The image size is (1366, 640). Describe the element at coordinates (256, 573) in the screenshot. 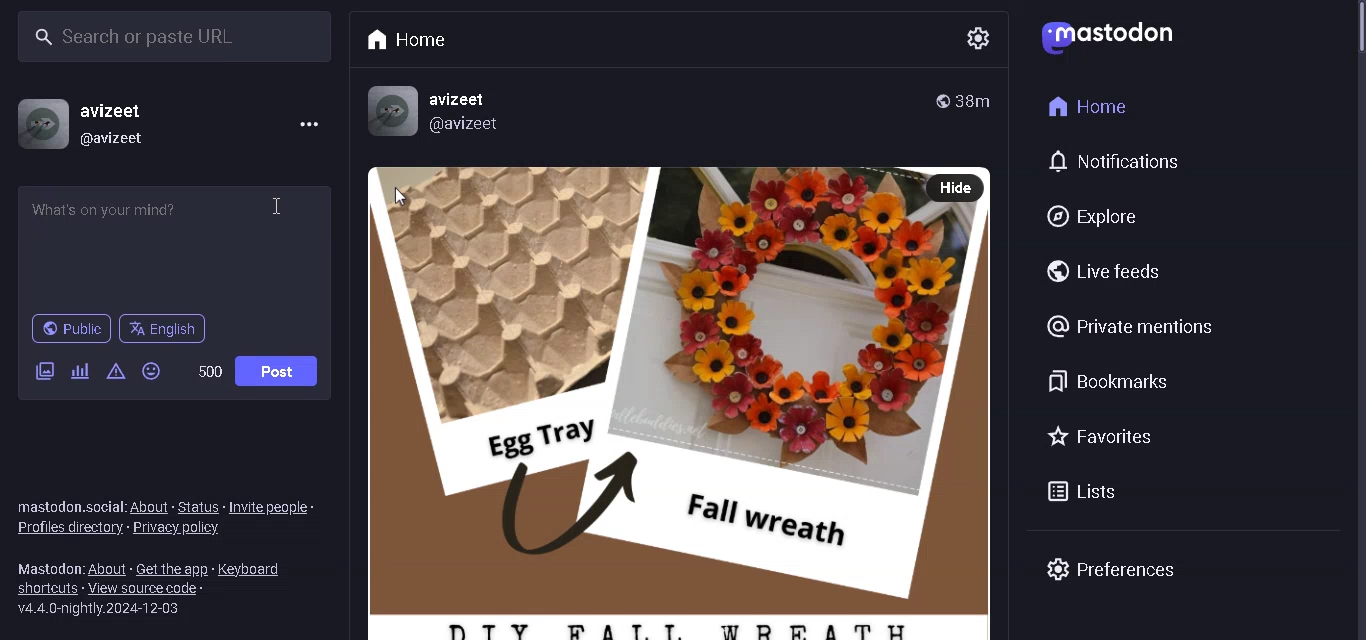

I see `keyboards` at that location.